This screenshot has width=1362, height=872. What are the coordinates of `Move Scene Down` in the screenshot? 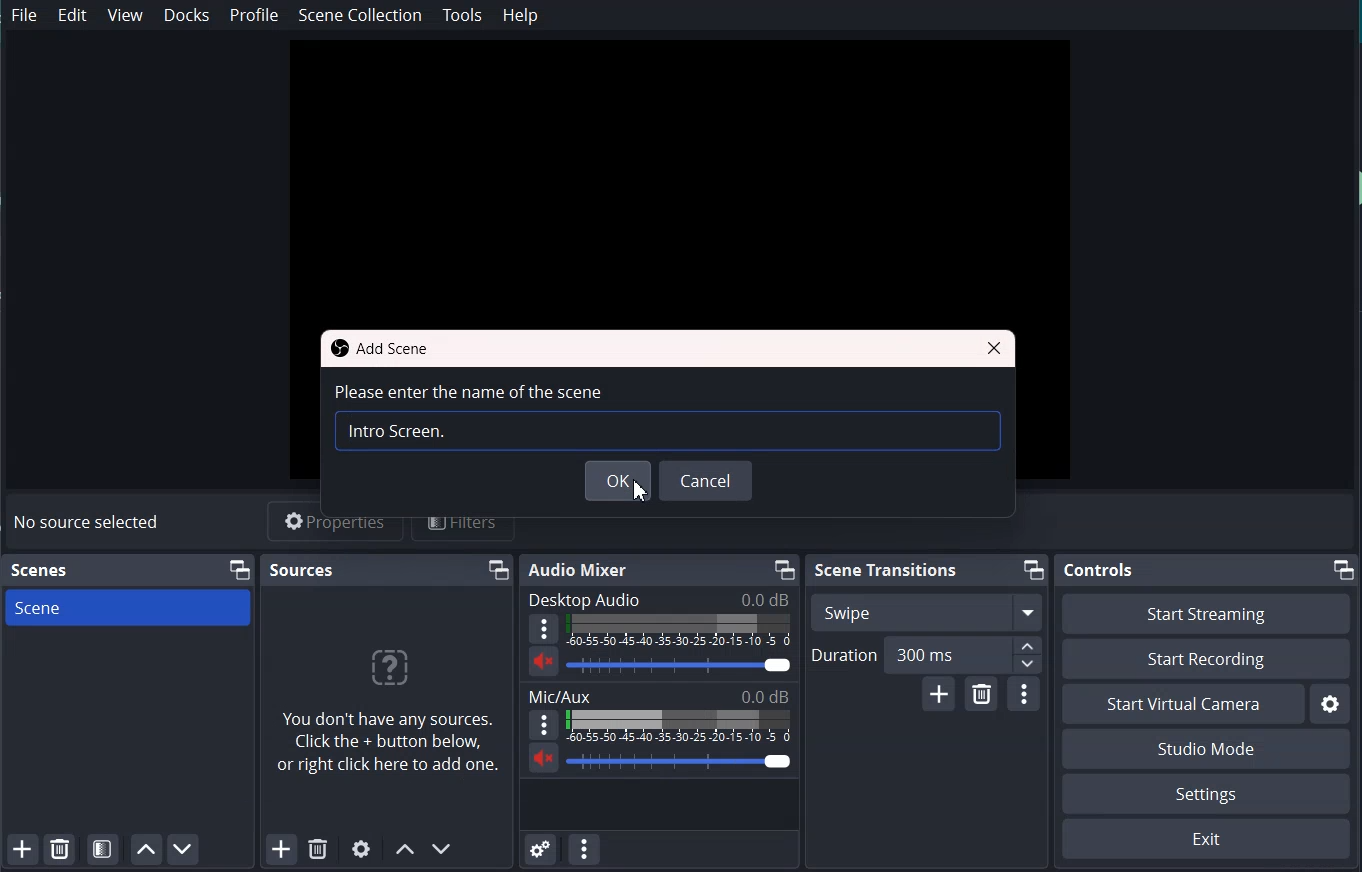 It's located at (183, 849).